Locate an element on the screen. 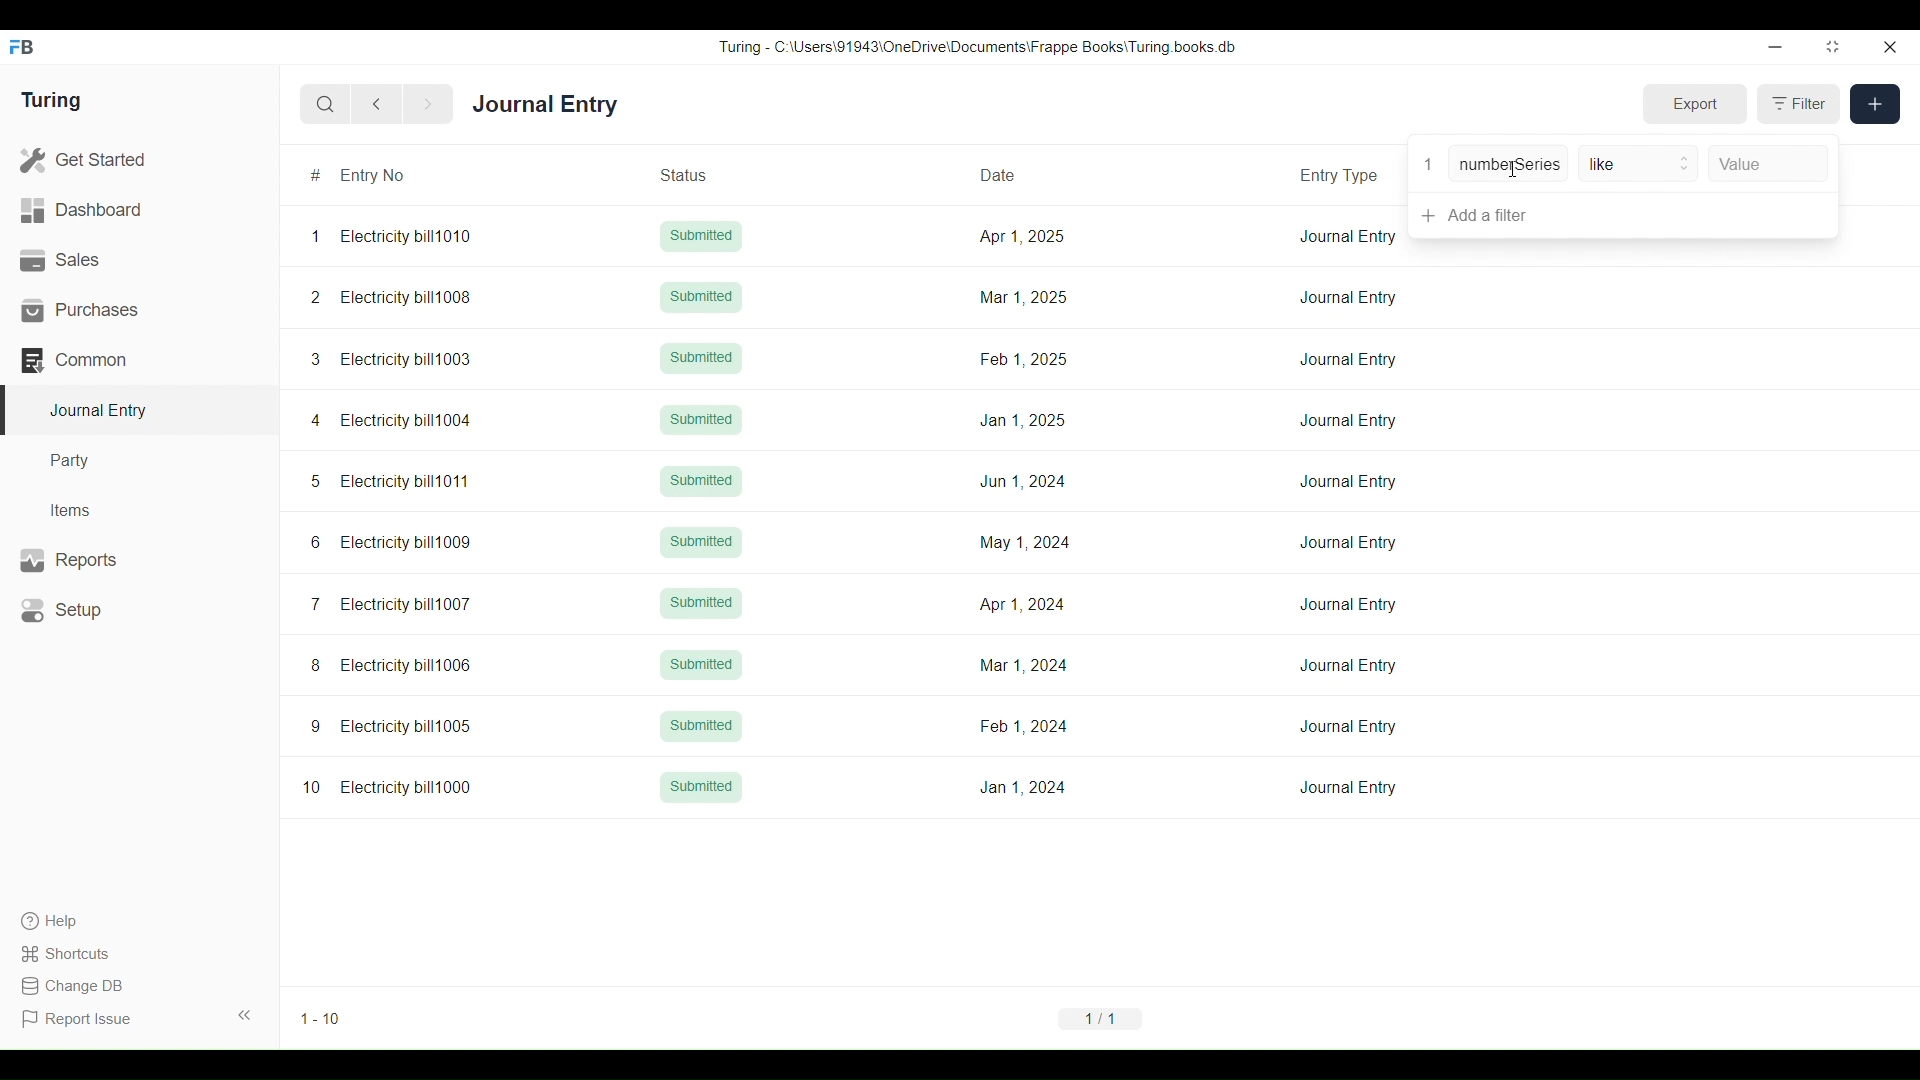 The image size is (1920, 1080). Feb 1,2024 is located at coordinates (1023, 726).